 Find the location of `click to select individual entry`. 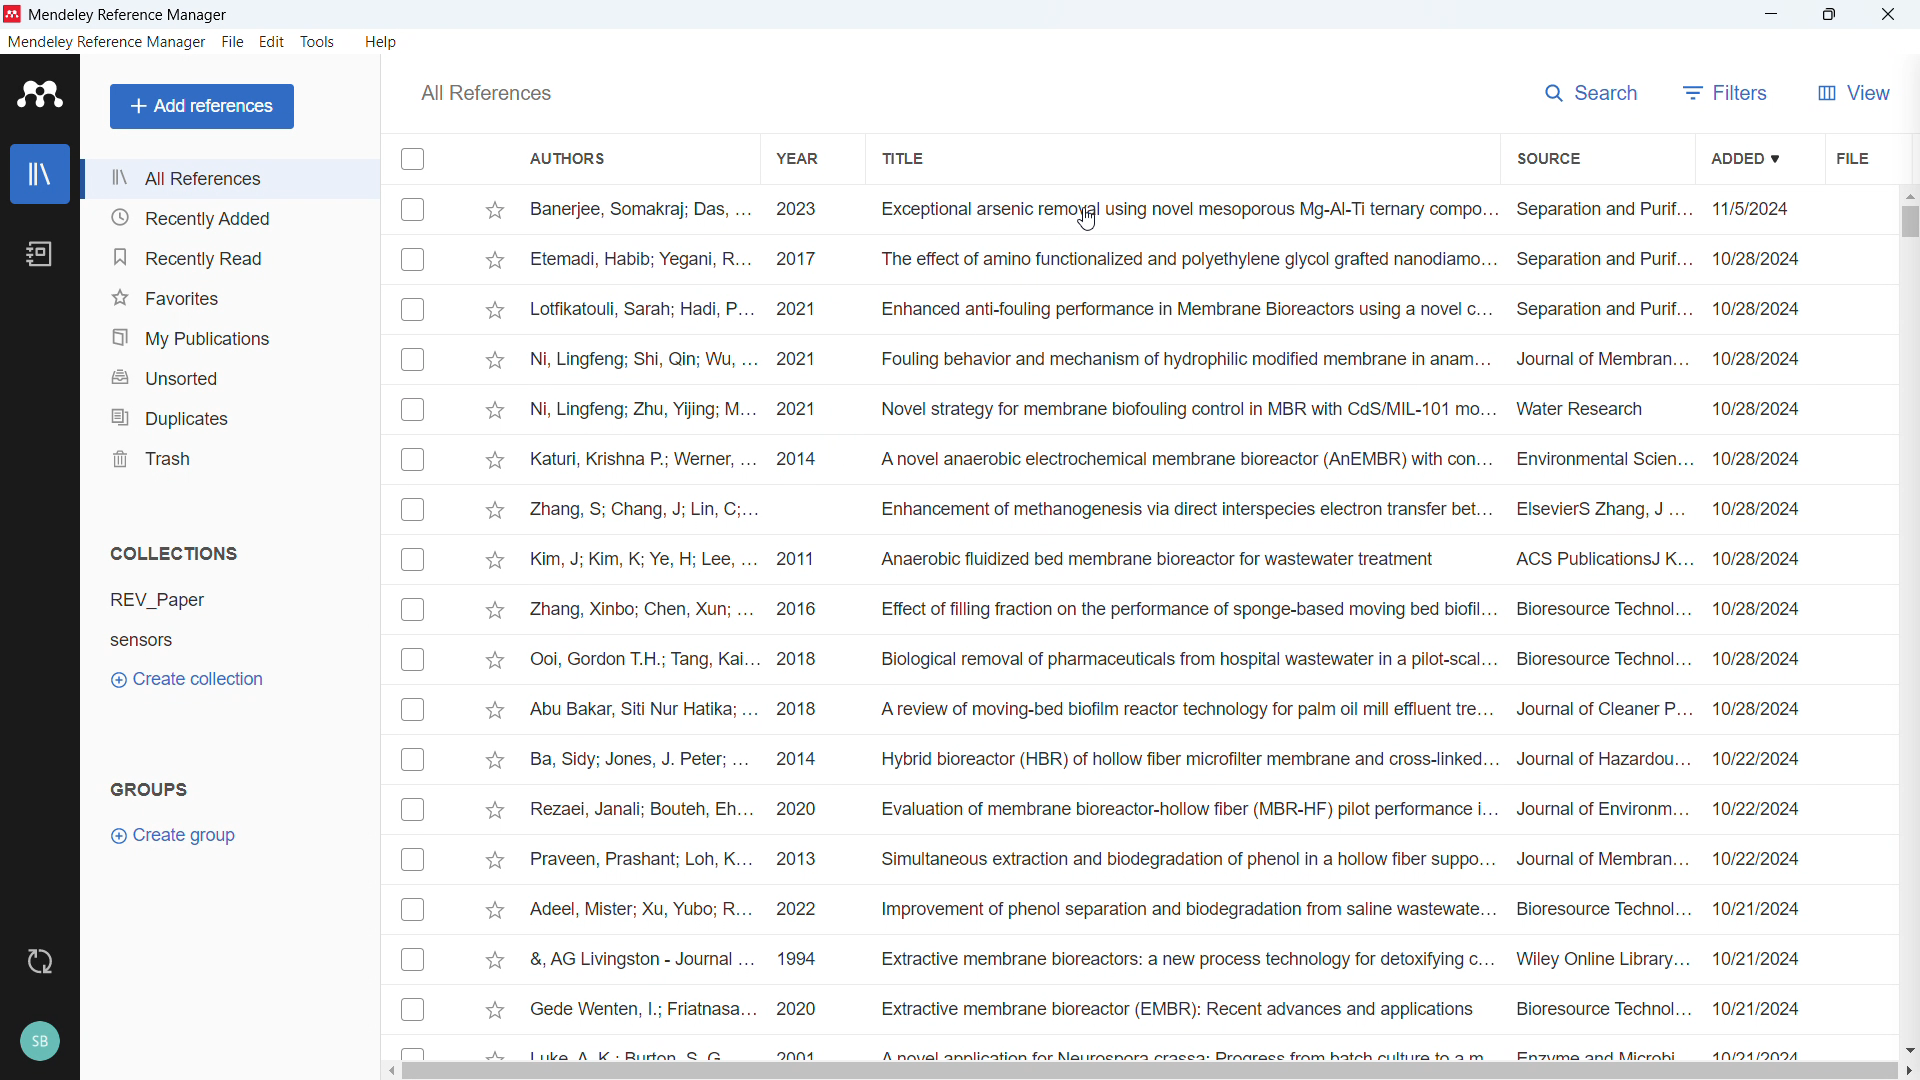

click to select individual entry is located at coordinates (412, 308).